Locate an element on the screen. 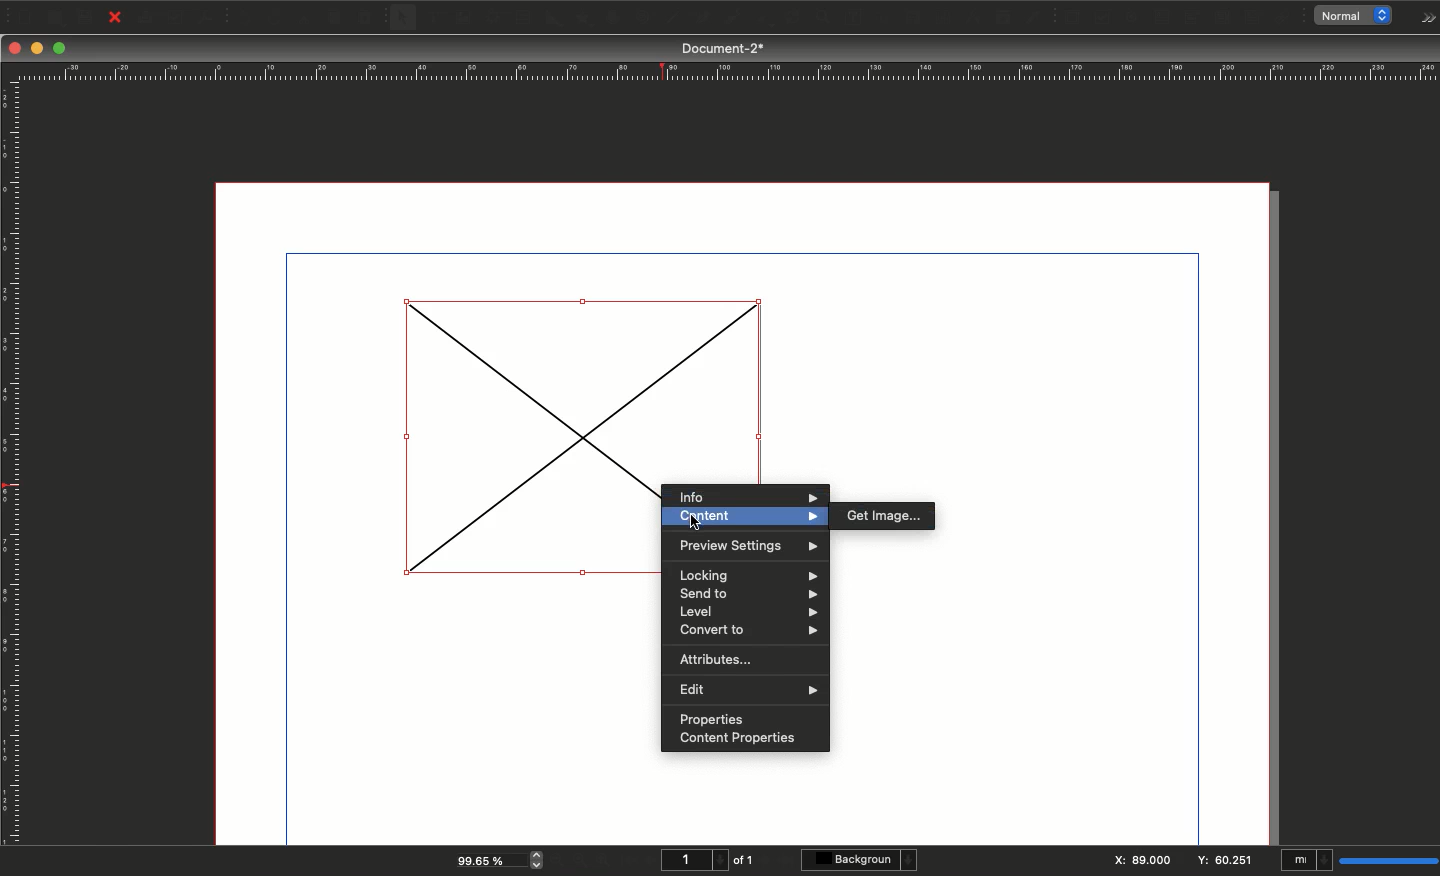  Bézier curve is located at coordinates (700, 19).